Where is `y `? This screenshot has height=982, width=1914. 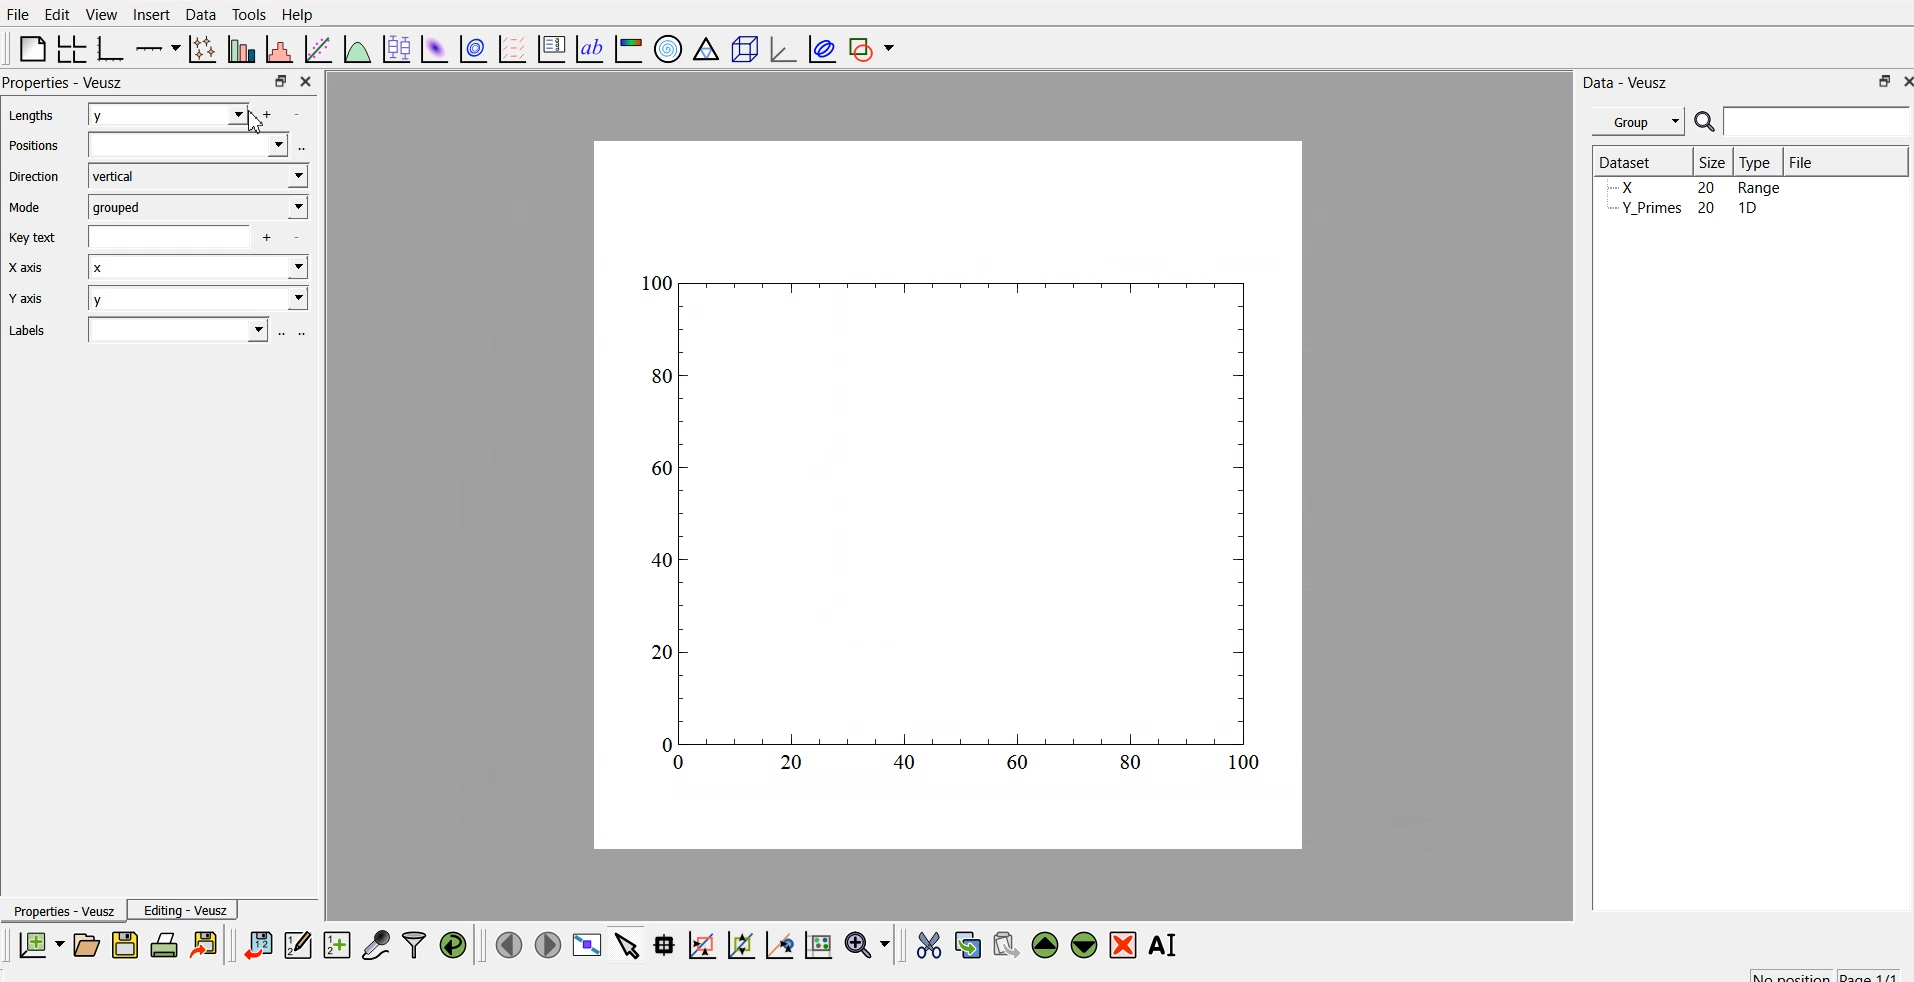
y  is located at coordinates (176, 116).